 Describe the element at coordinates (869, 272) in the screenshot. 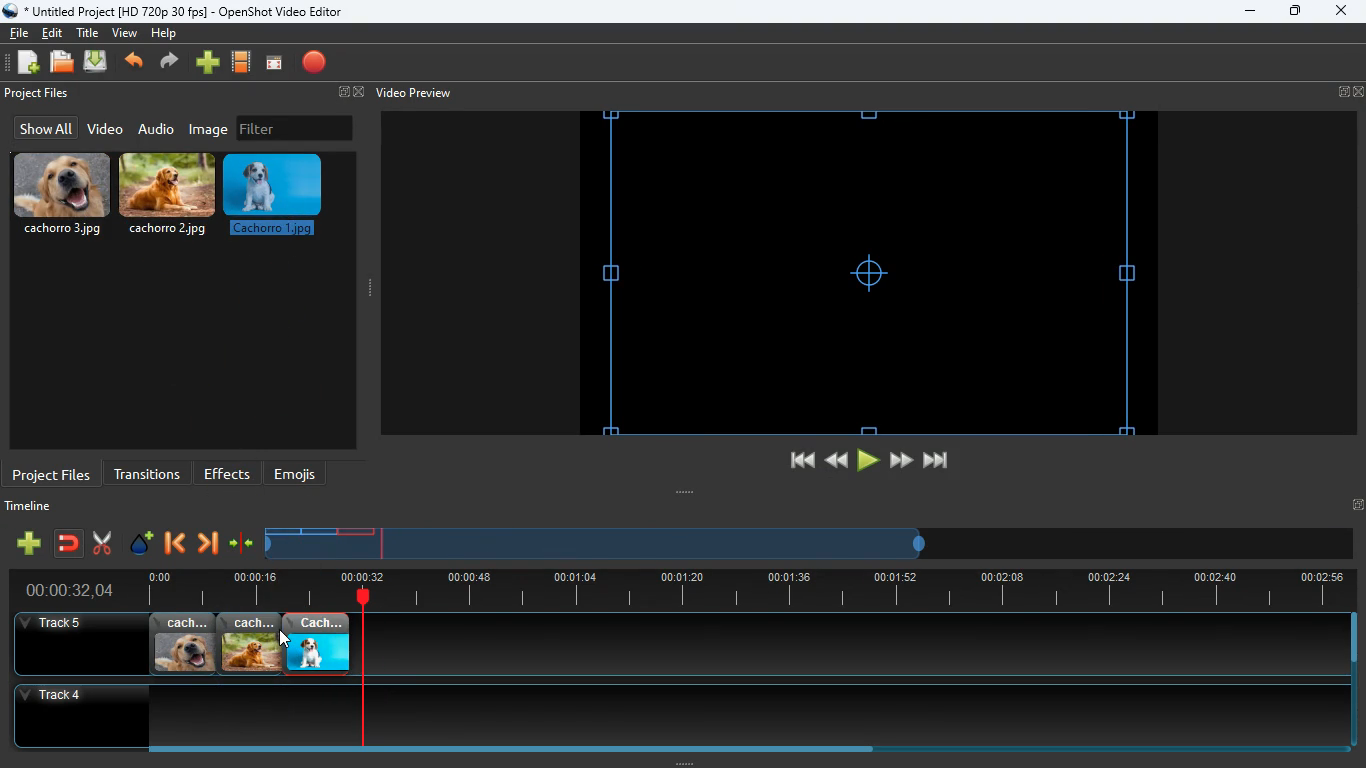

I see `screen` at that location.